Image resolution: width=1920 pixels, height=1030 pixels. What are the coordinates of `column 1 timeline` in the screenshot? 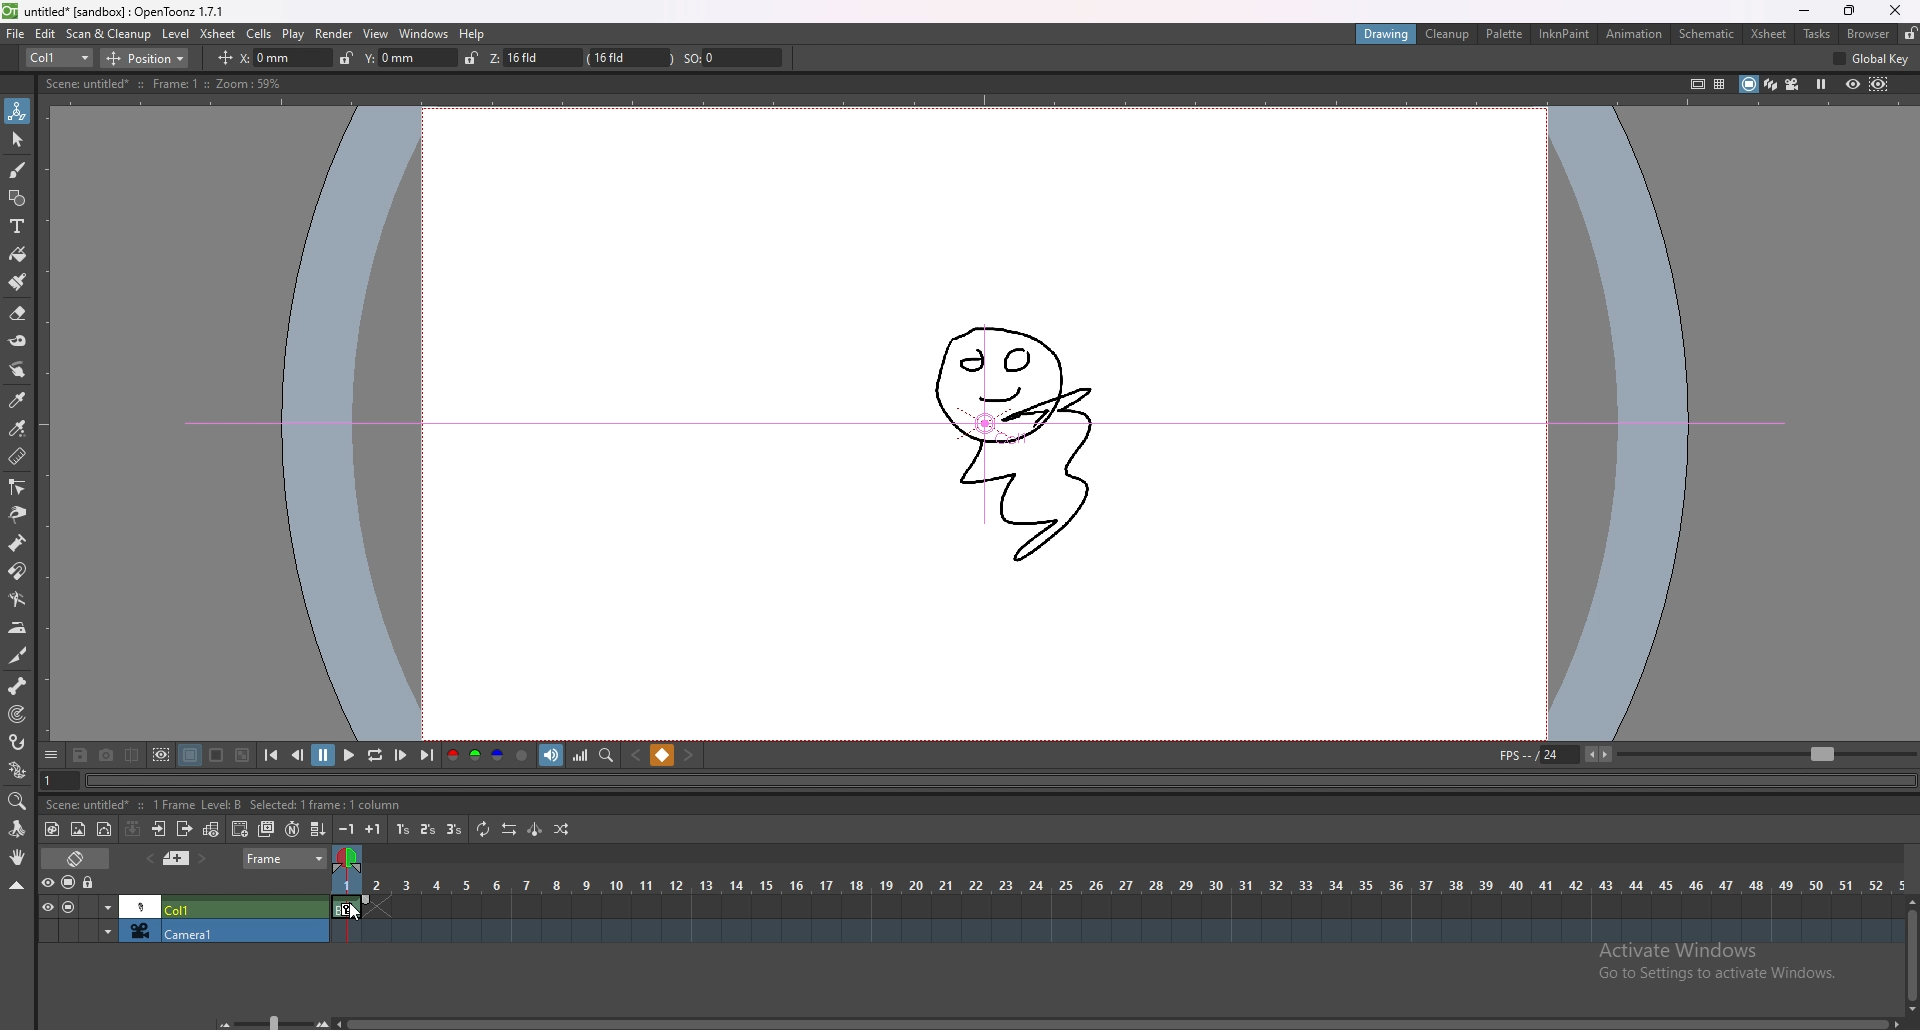 It's located at (1114, 909).